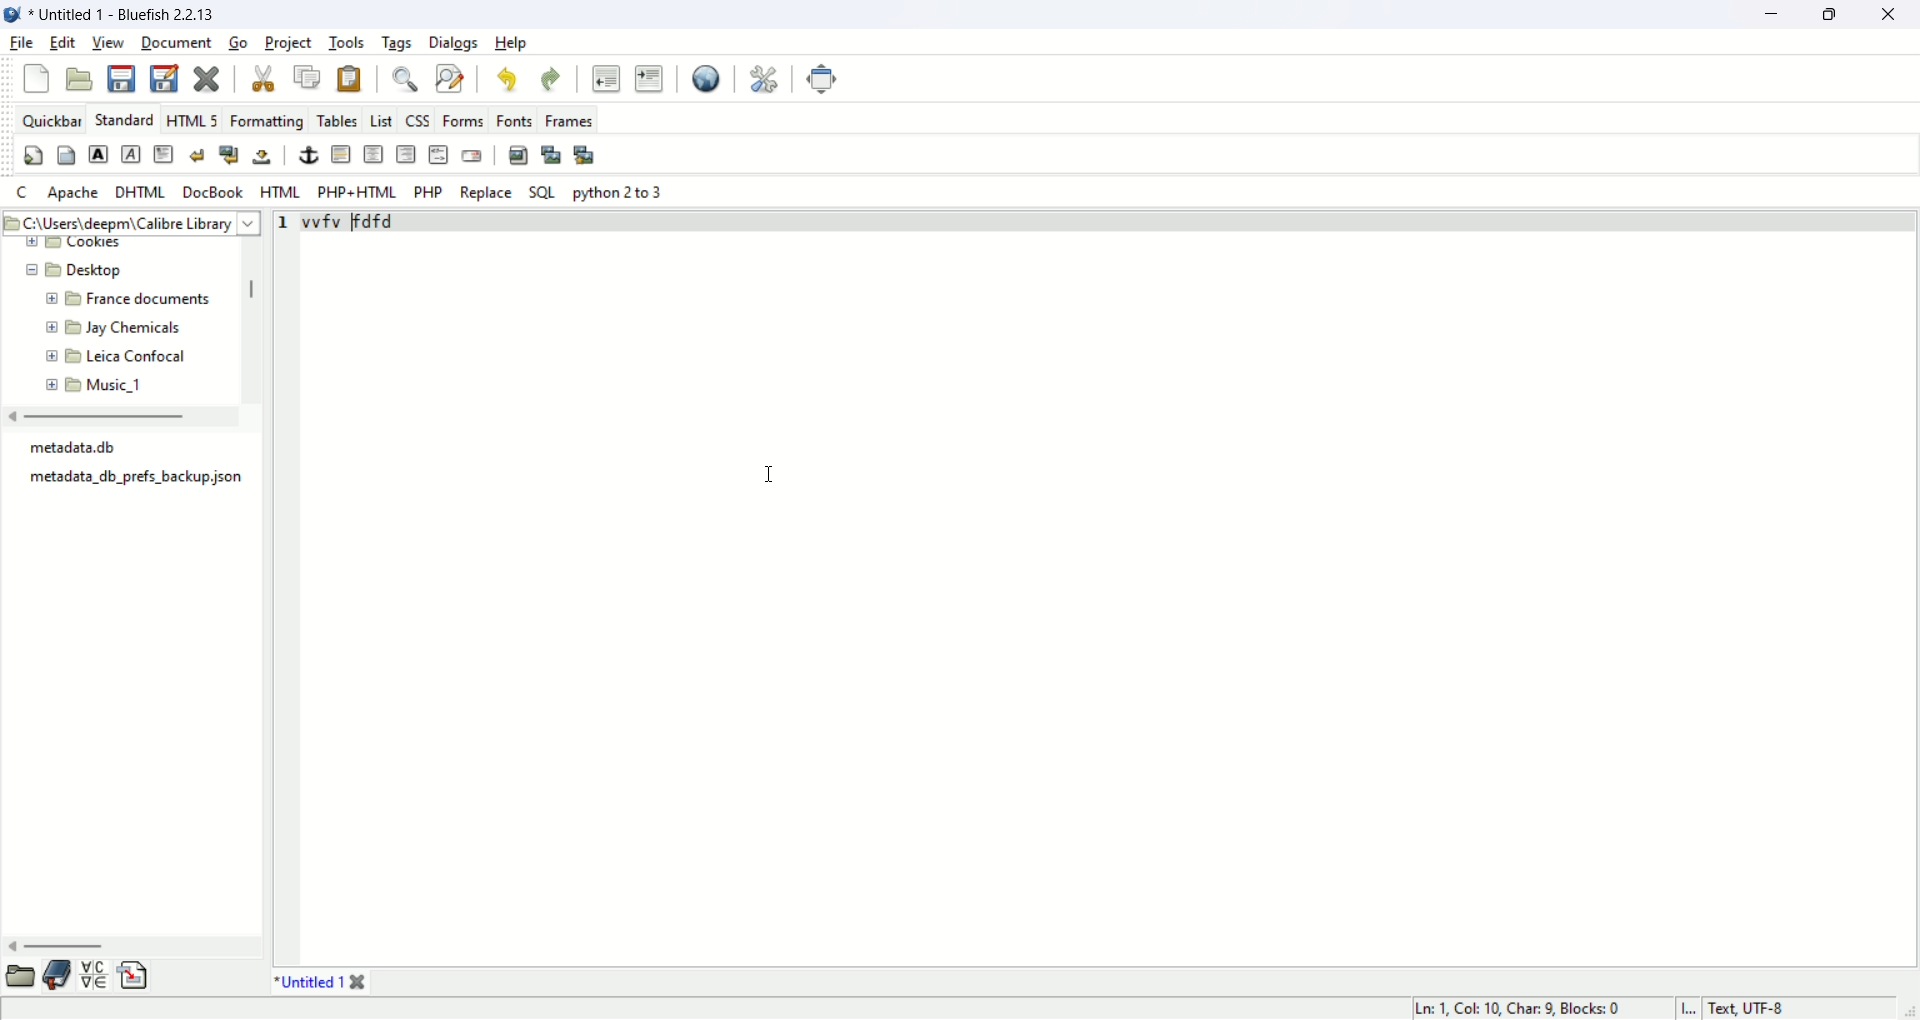 This screenshot has width=1920, height=1020. What do you see at coordinates (608, 79) in the screenshot?
I see `unindent` at bounding box center [608, 79].